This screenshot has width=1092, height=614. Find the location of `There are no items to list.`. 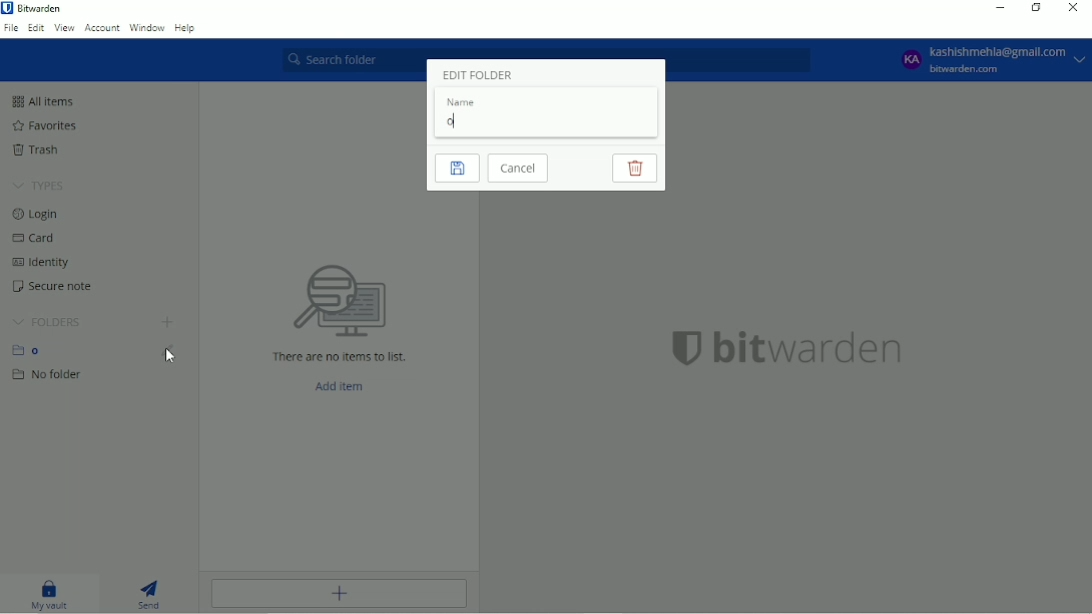

There are no items to list. is located at coordinates (340, 357).